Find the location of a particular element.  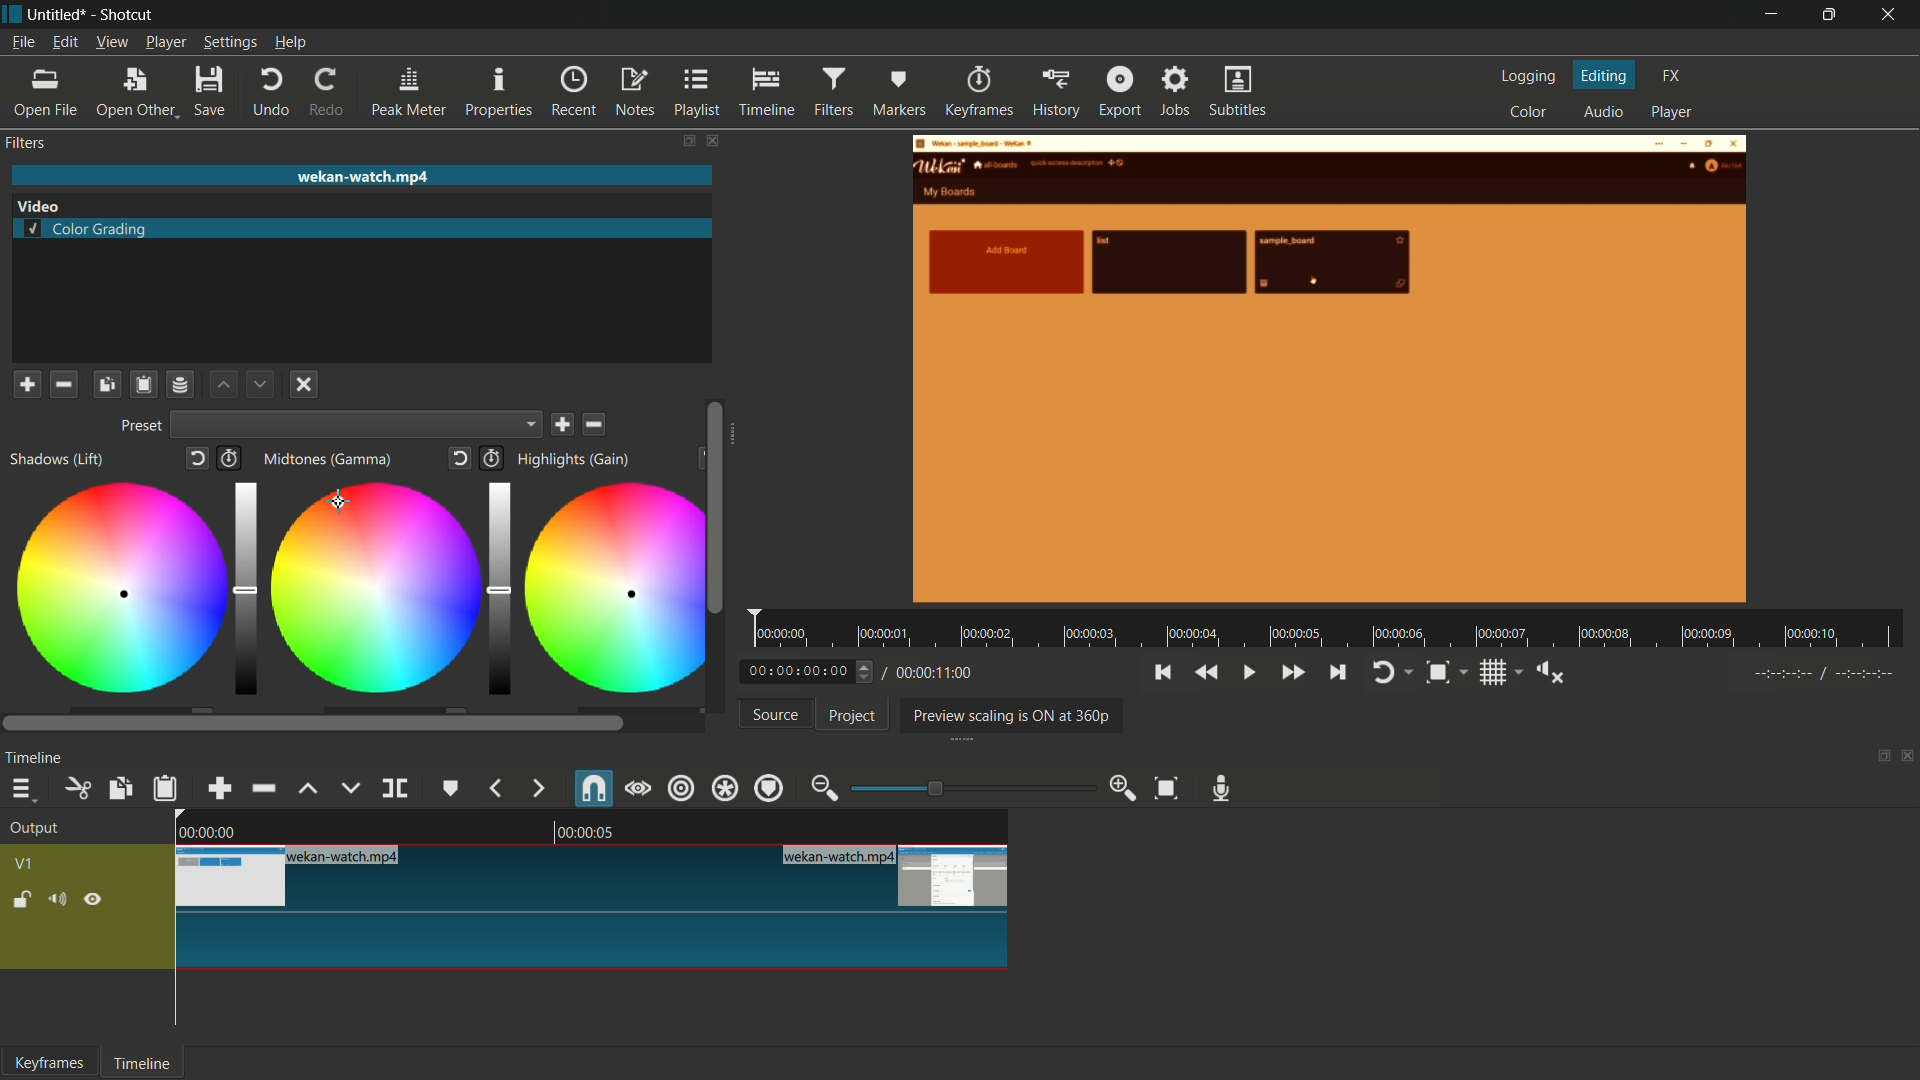

save is located at coordinates (562, 425).